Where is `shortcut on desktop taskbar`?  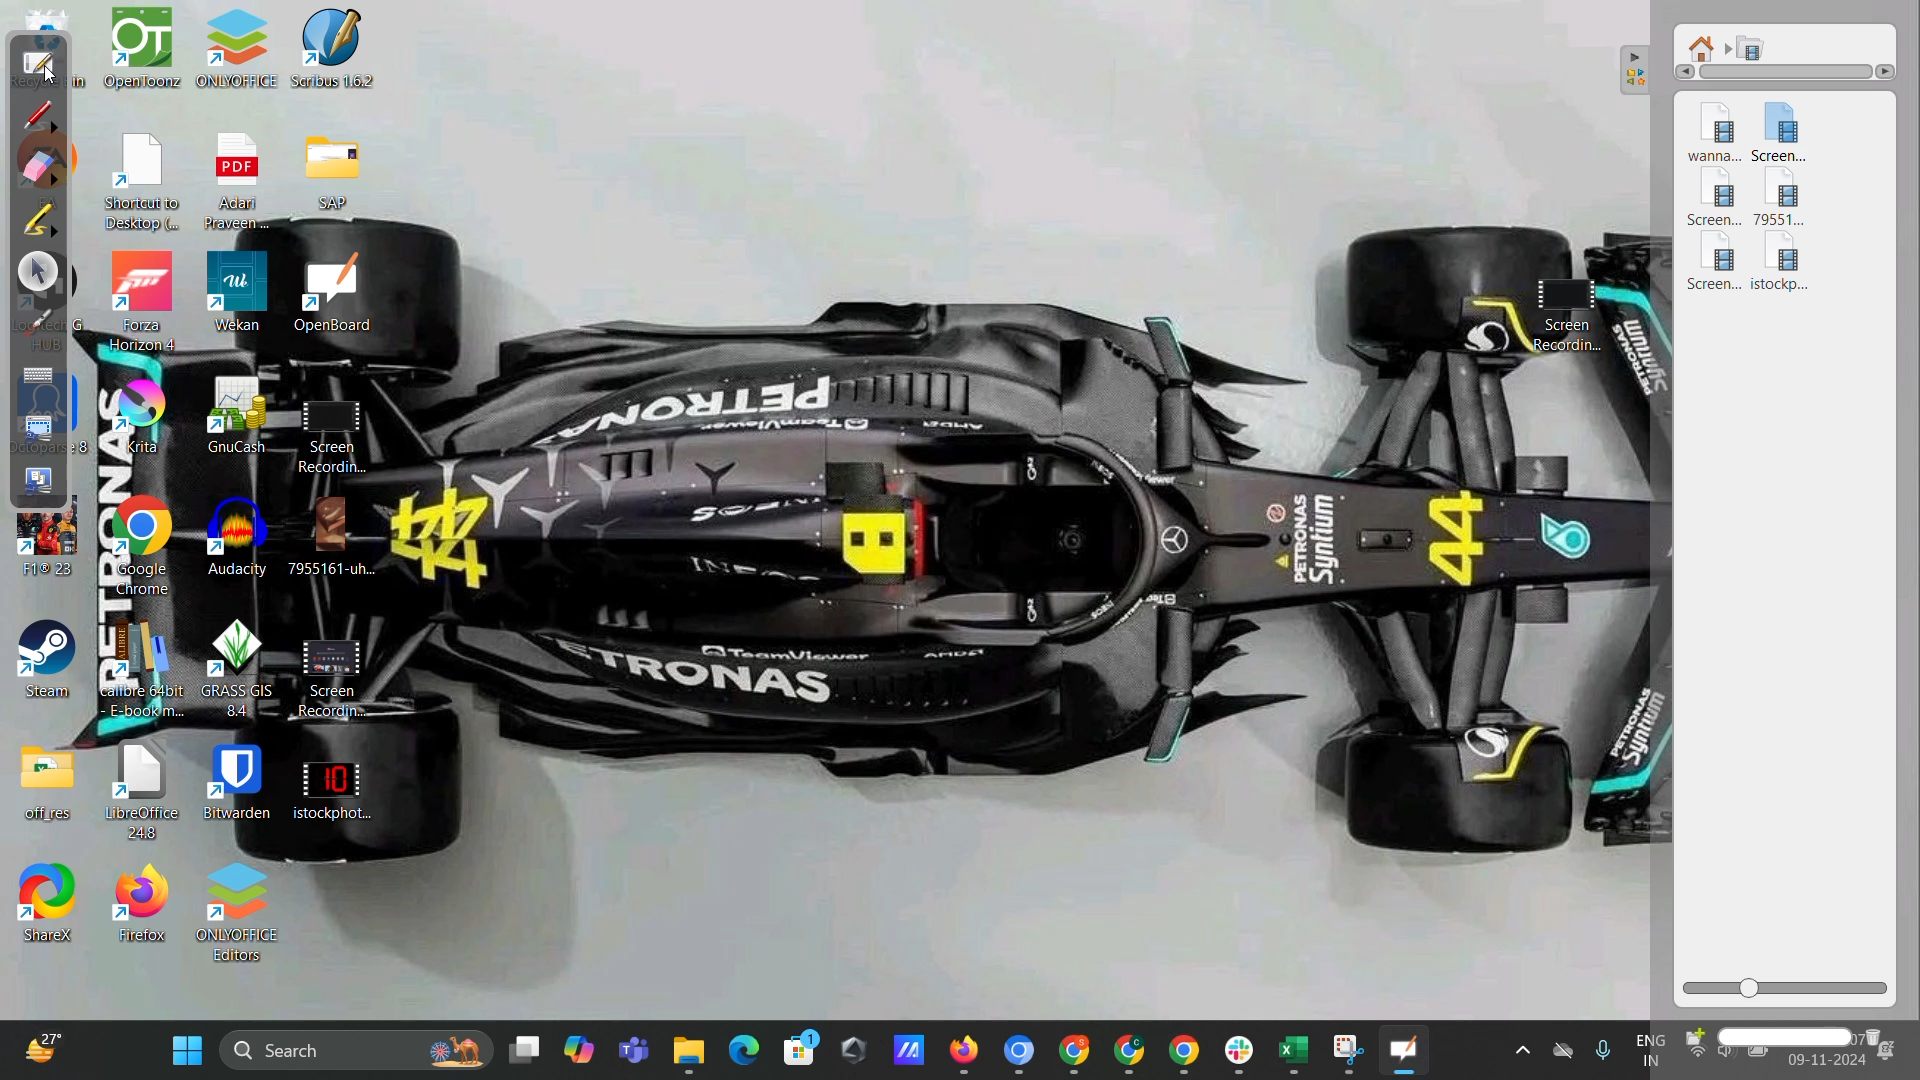
shortcut on desktop taskbar is located at coordinates (856, 1048).